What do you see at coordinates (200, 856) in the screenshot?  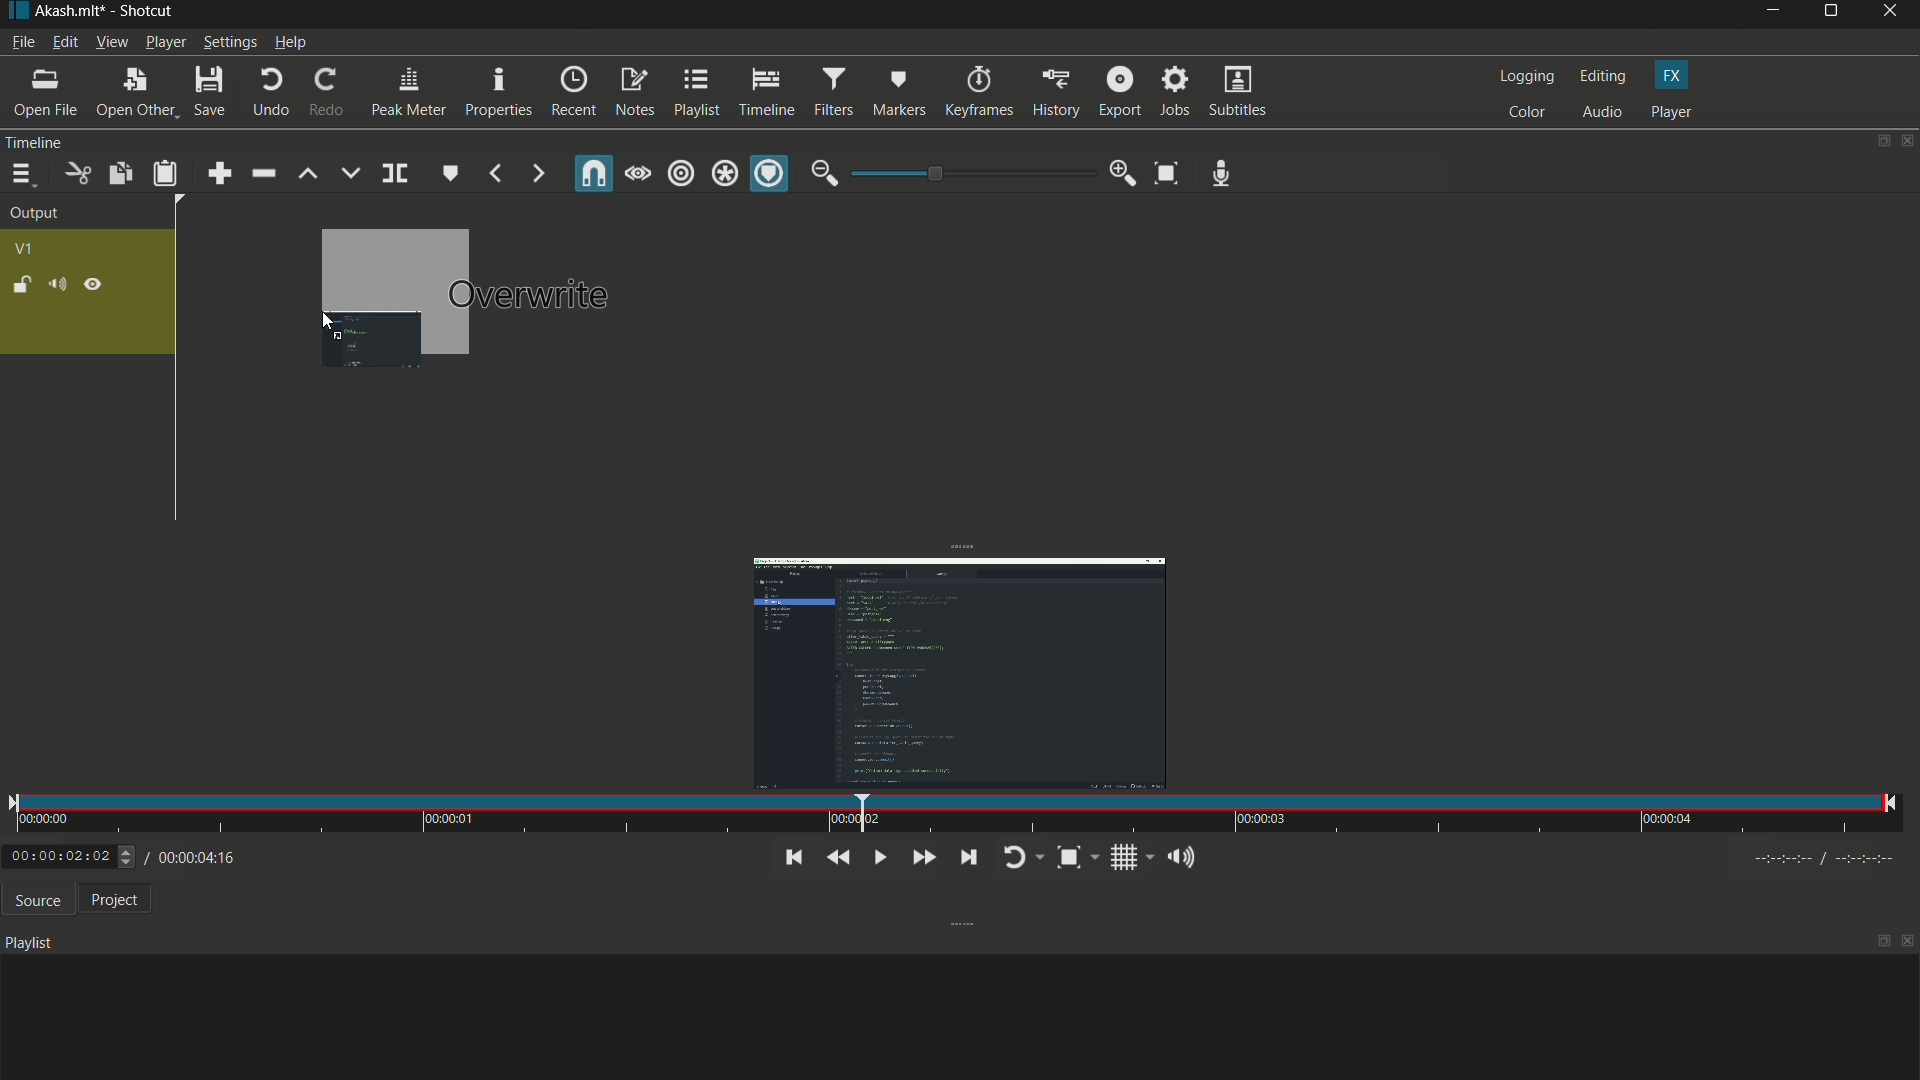 I see ` / 00:00:04:16` at bounding box center [200, 856].